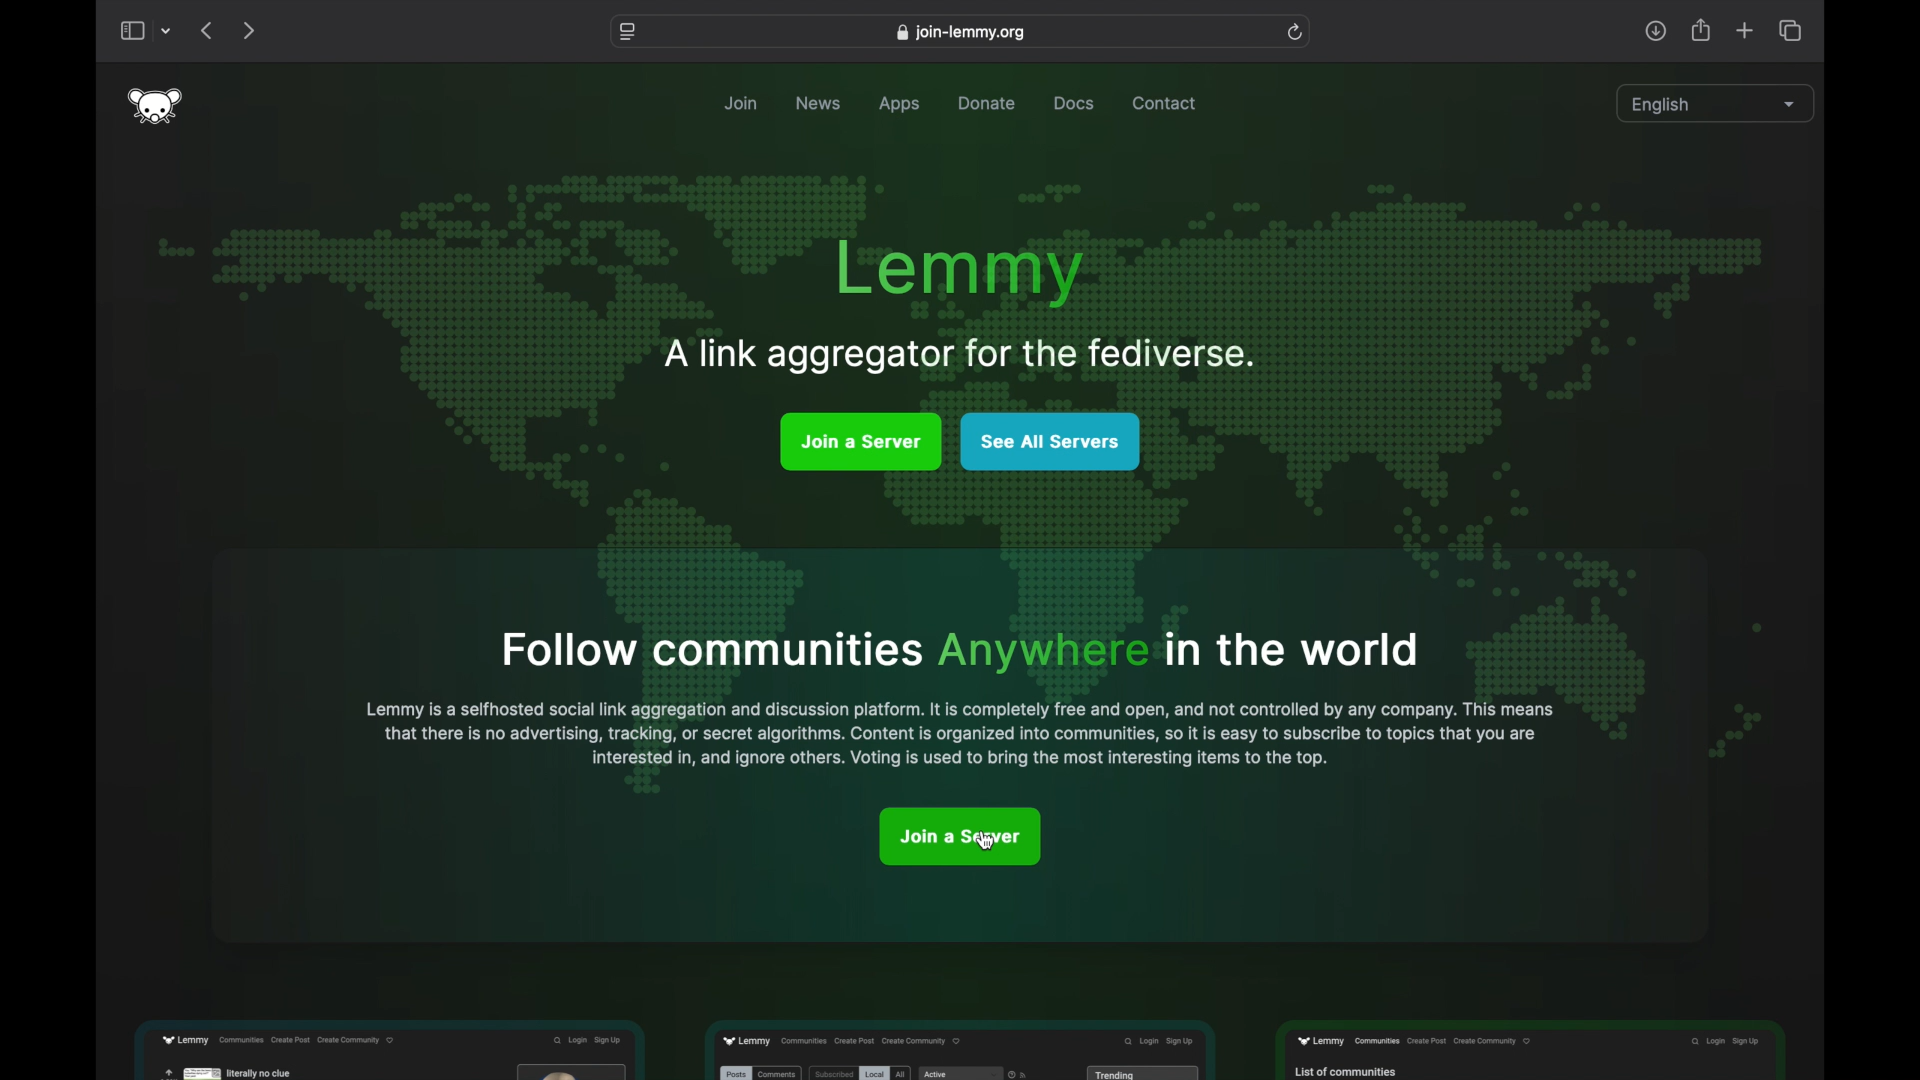 This screenshot has height=1080, width=1920. What do you see at coordinates (131, 32) in the screenshot?
I see `show sidebar` at bounding box center [131, 32].